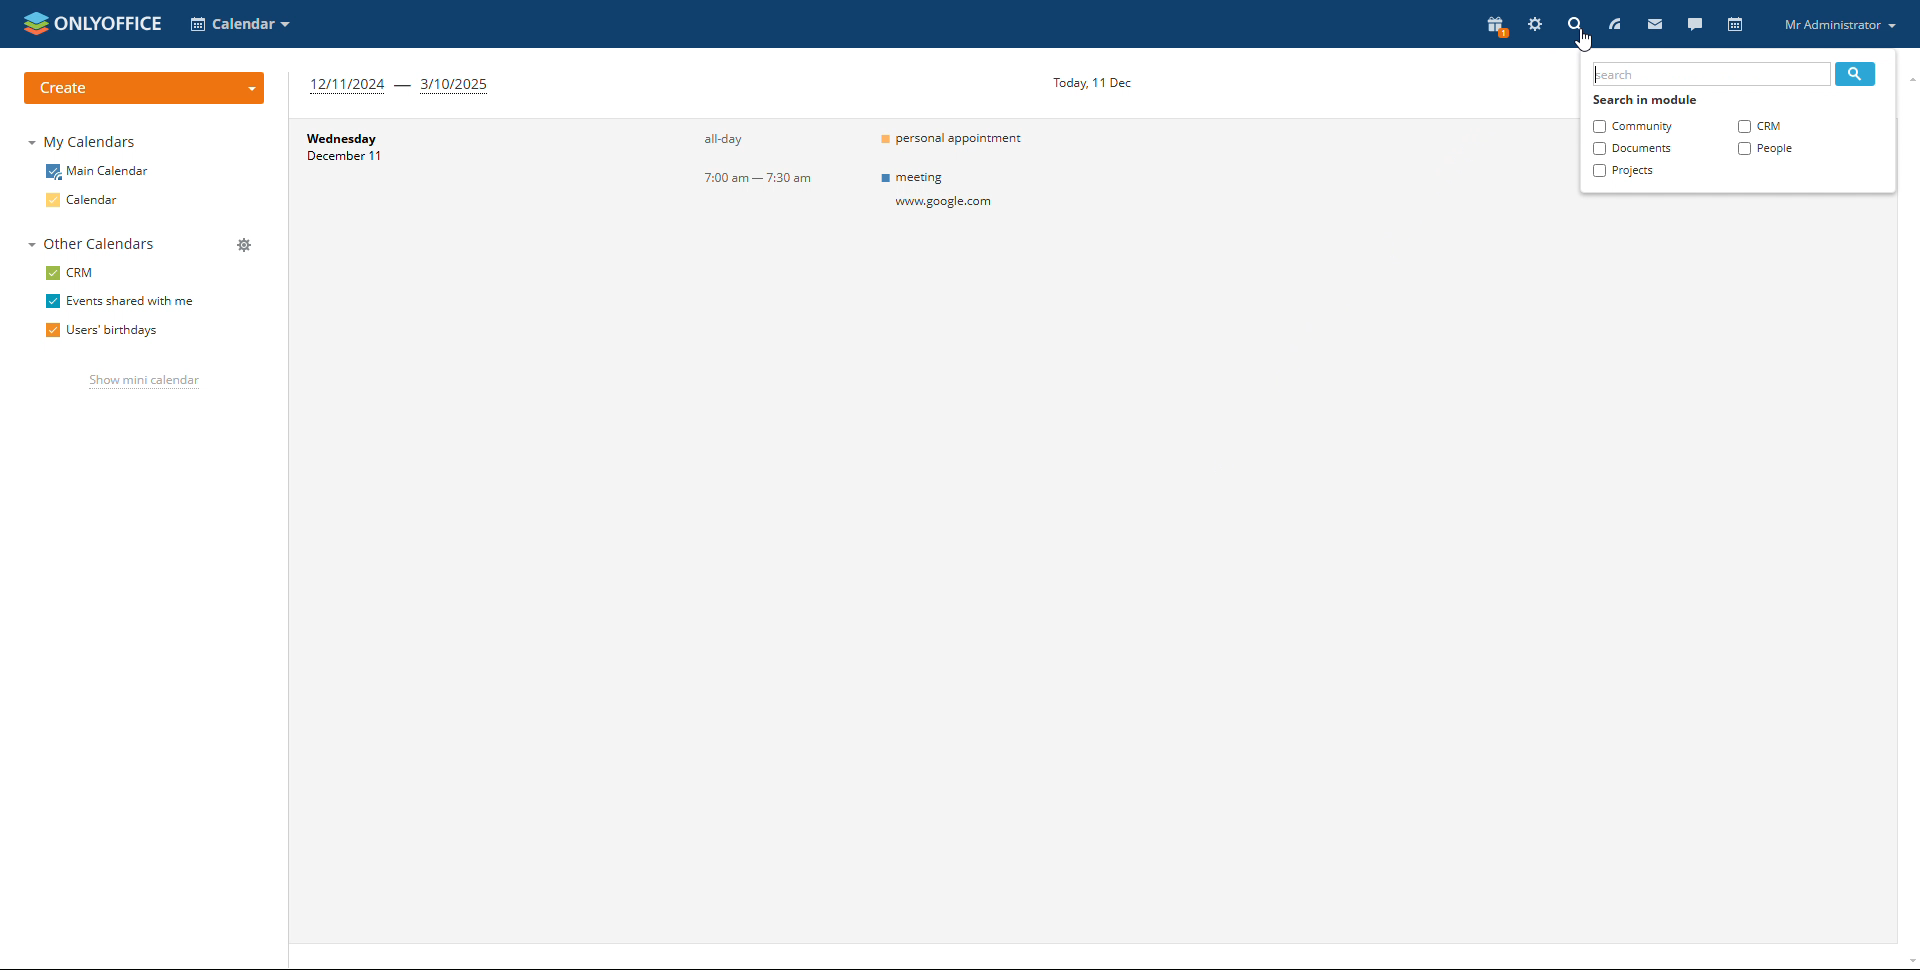 Image resolution: width=1920 pixels, height=970 pixels. I want to click on show mini calendar, so click(146, 381).